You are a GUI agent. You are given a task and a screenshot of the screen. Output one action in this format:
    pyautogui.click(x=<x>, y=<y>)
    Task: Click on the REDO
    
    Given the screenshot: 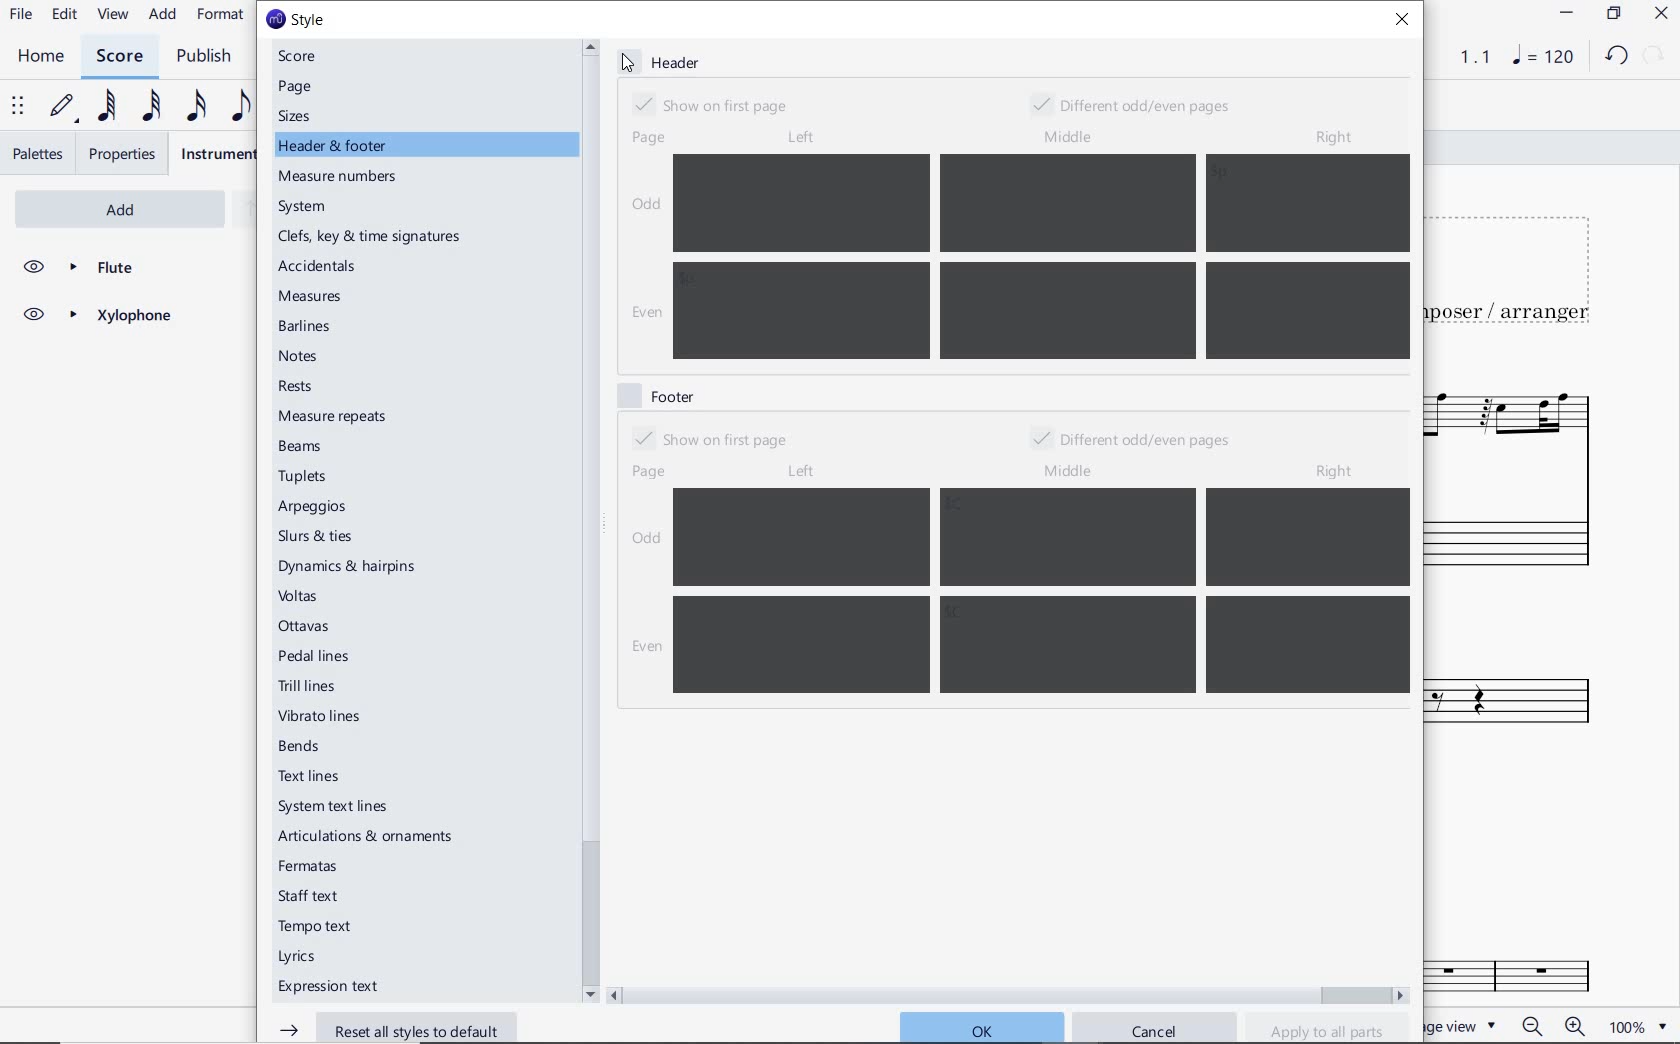 What is the action you would take?
    pyautogui.click(x=1654, y=56)
    